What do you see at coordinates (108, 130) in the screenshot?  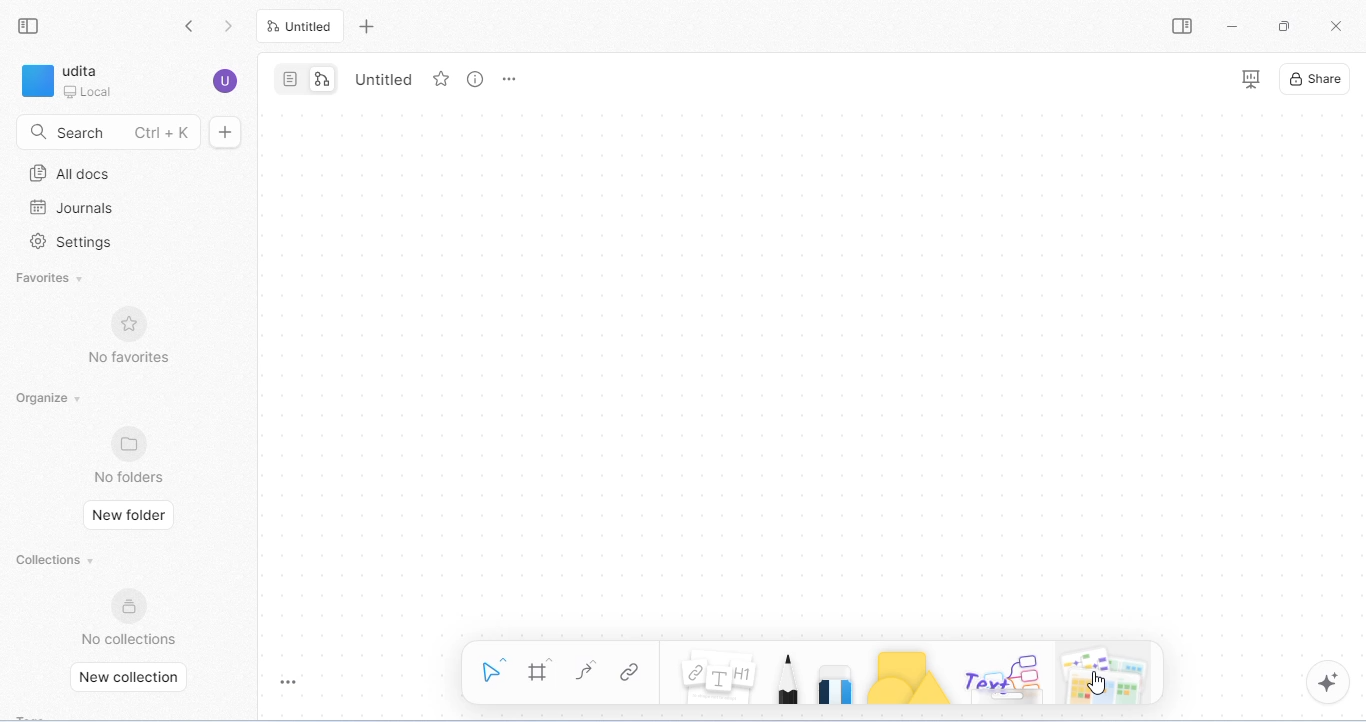 I see `search` at bounding box center [108, 130].